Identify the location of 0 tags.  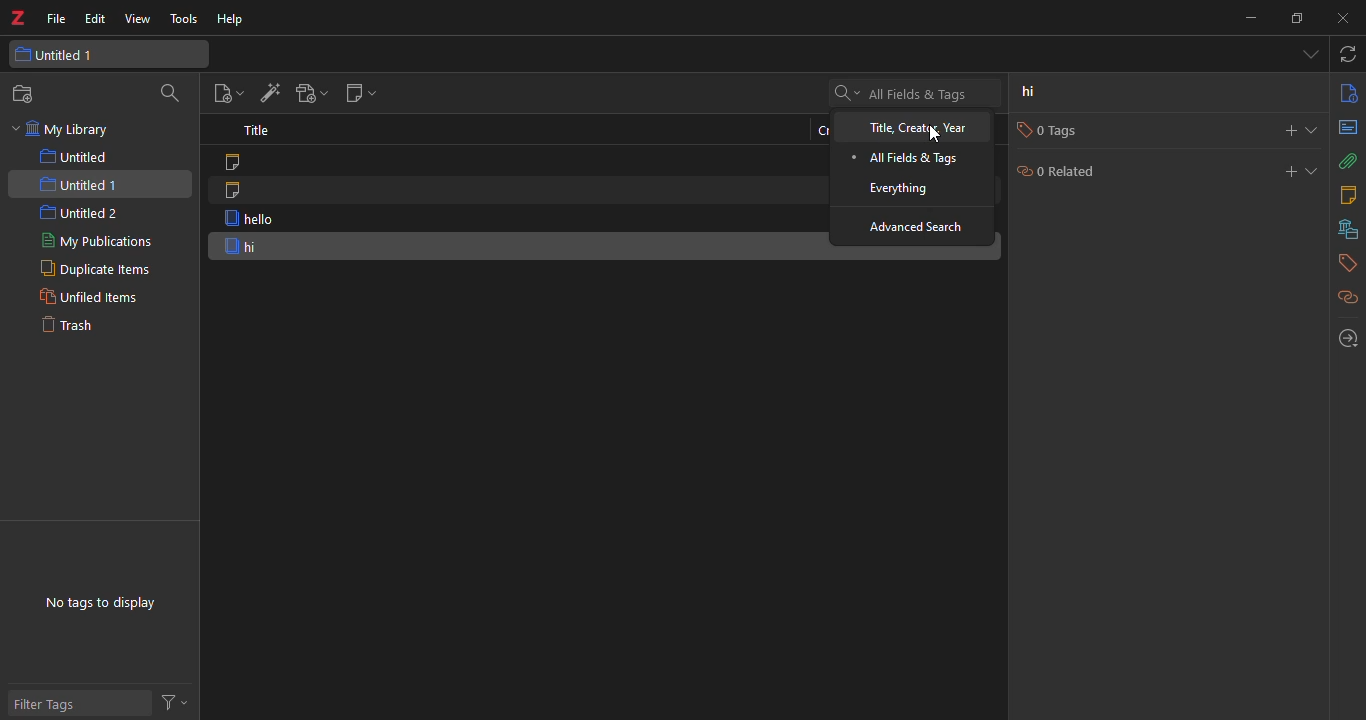
(1061, 130).